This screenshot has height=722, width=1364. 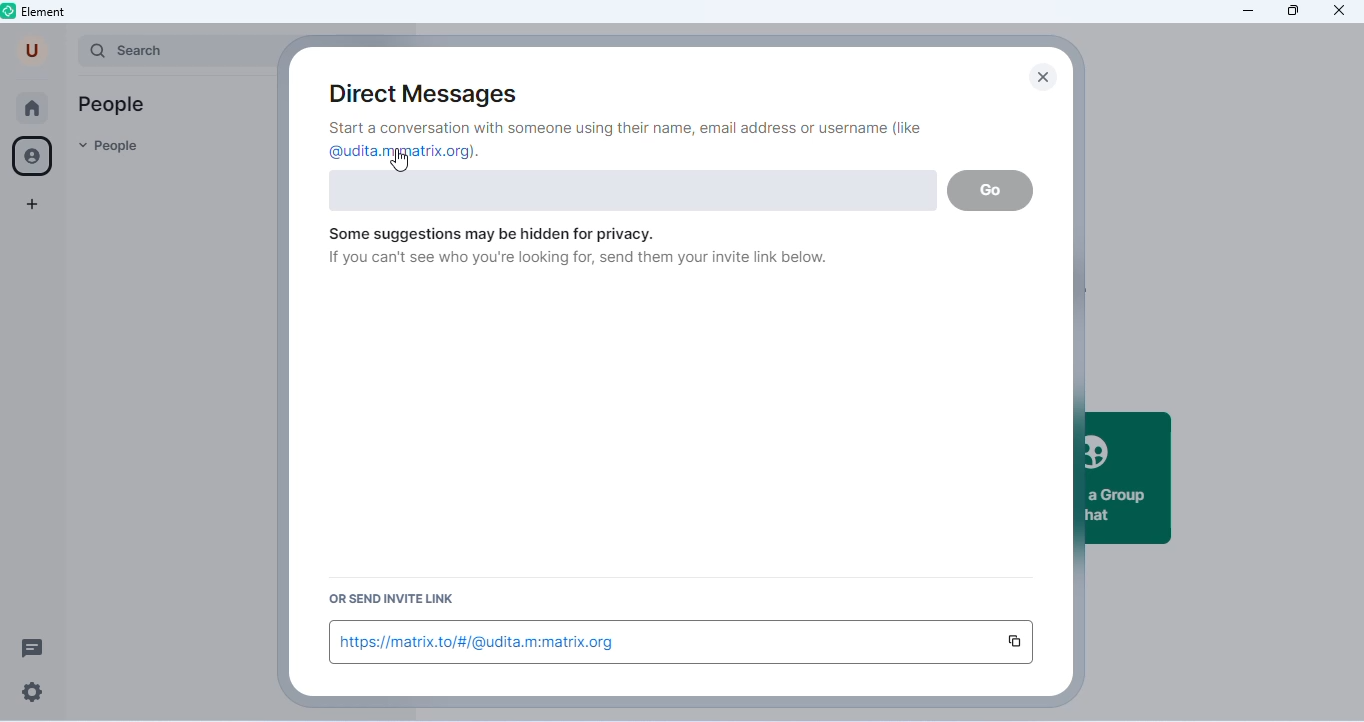 What do you see at coordinates (33, 206) in the screenshot?
I see `create a space` at bounding box center [33, 206].